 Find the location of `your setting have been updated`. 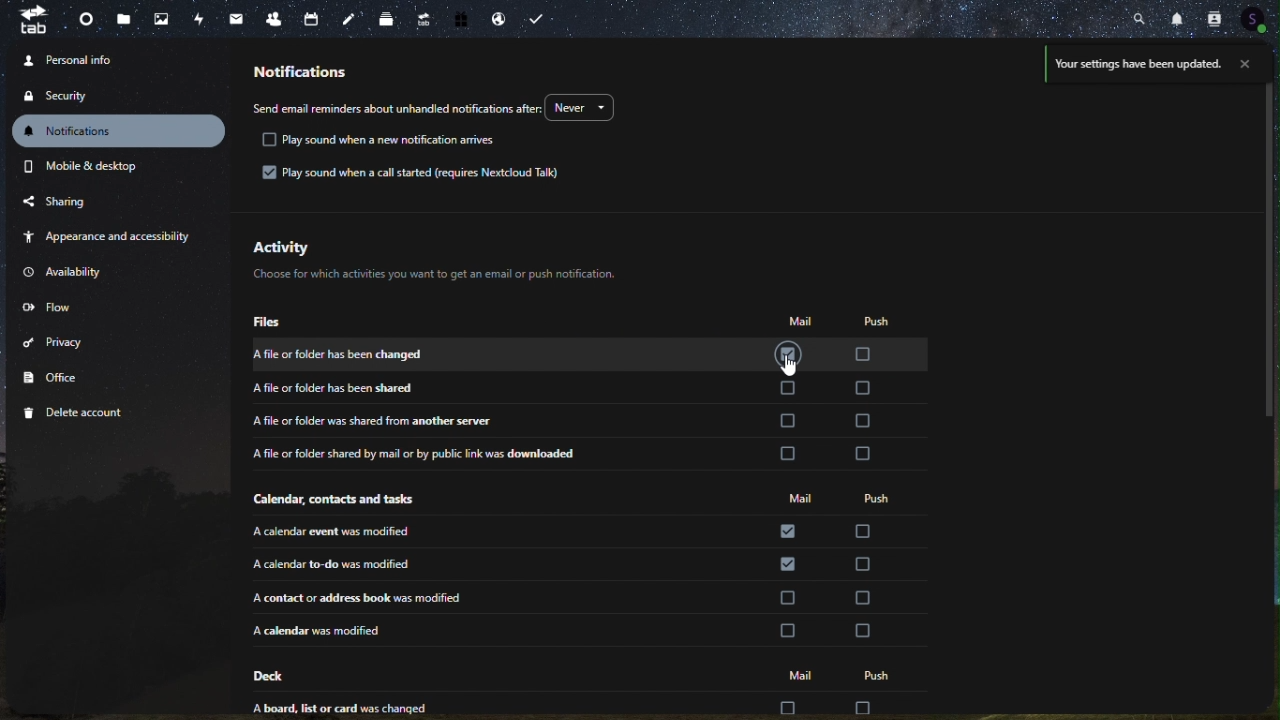

your setting have been updated is located at coordinates (1132, 68).